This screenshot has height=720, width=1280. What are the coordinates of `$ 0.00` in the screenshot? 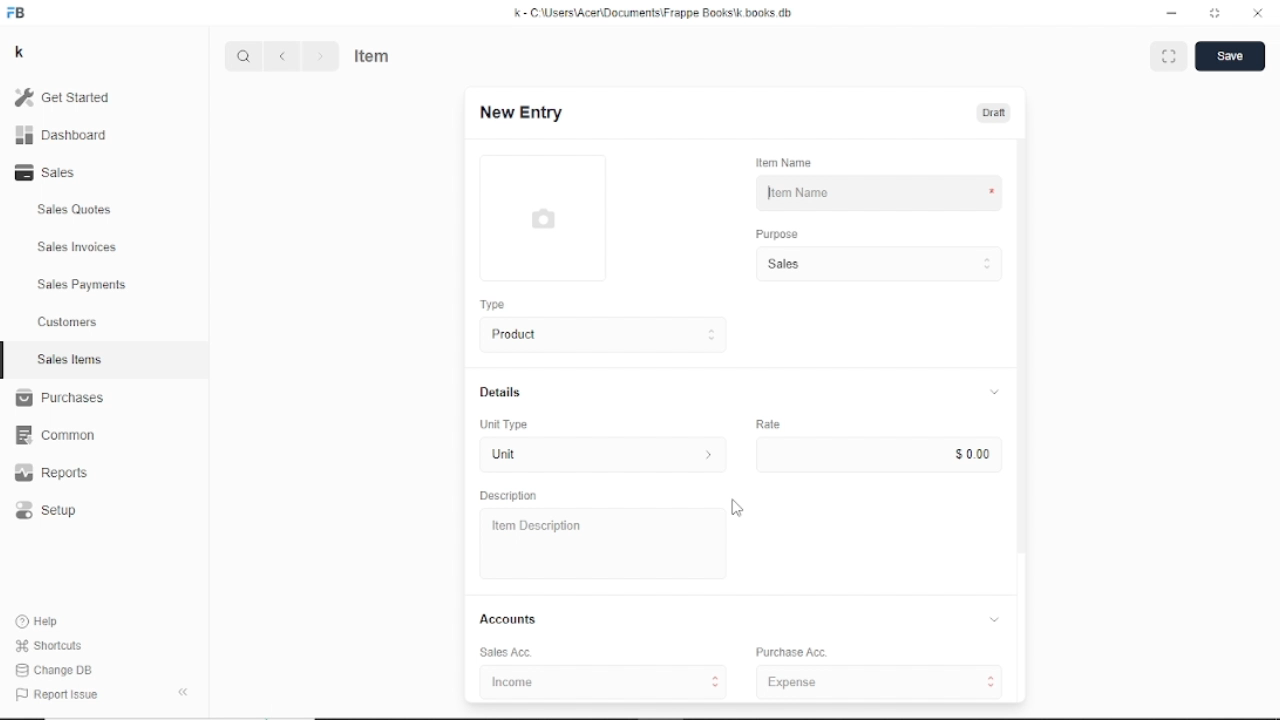 It's located at (972, 454).